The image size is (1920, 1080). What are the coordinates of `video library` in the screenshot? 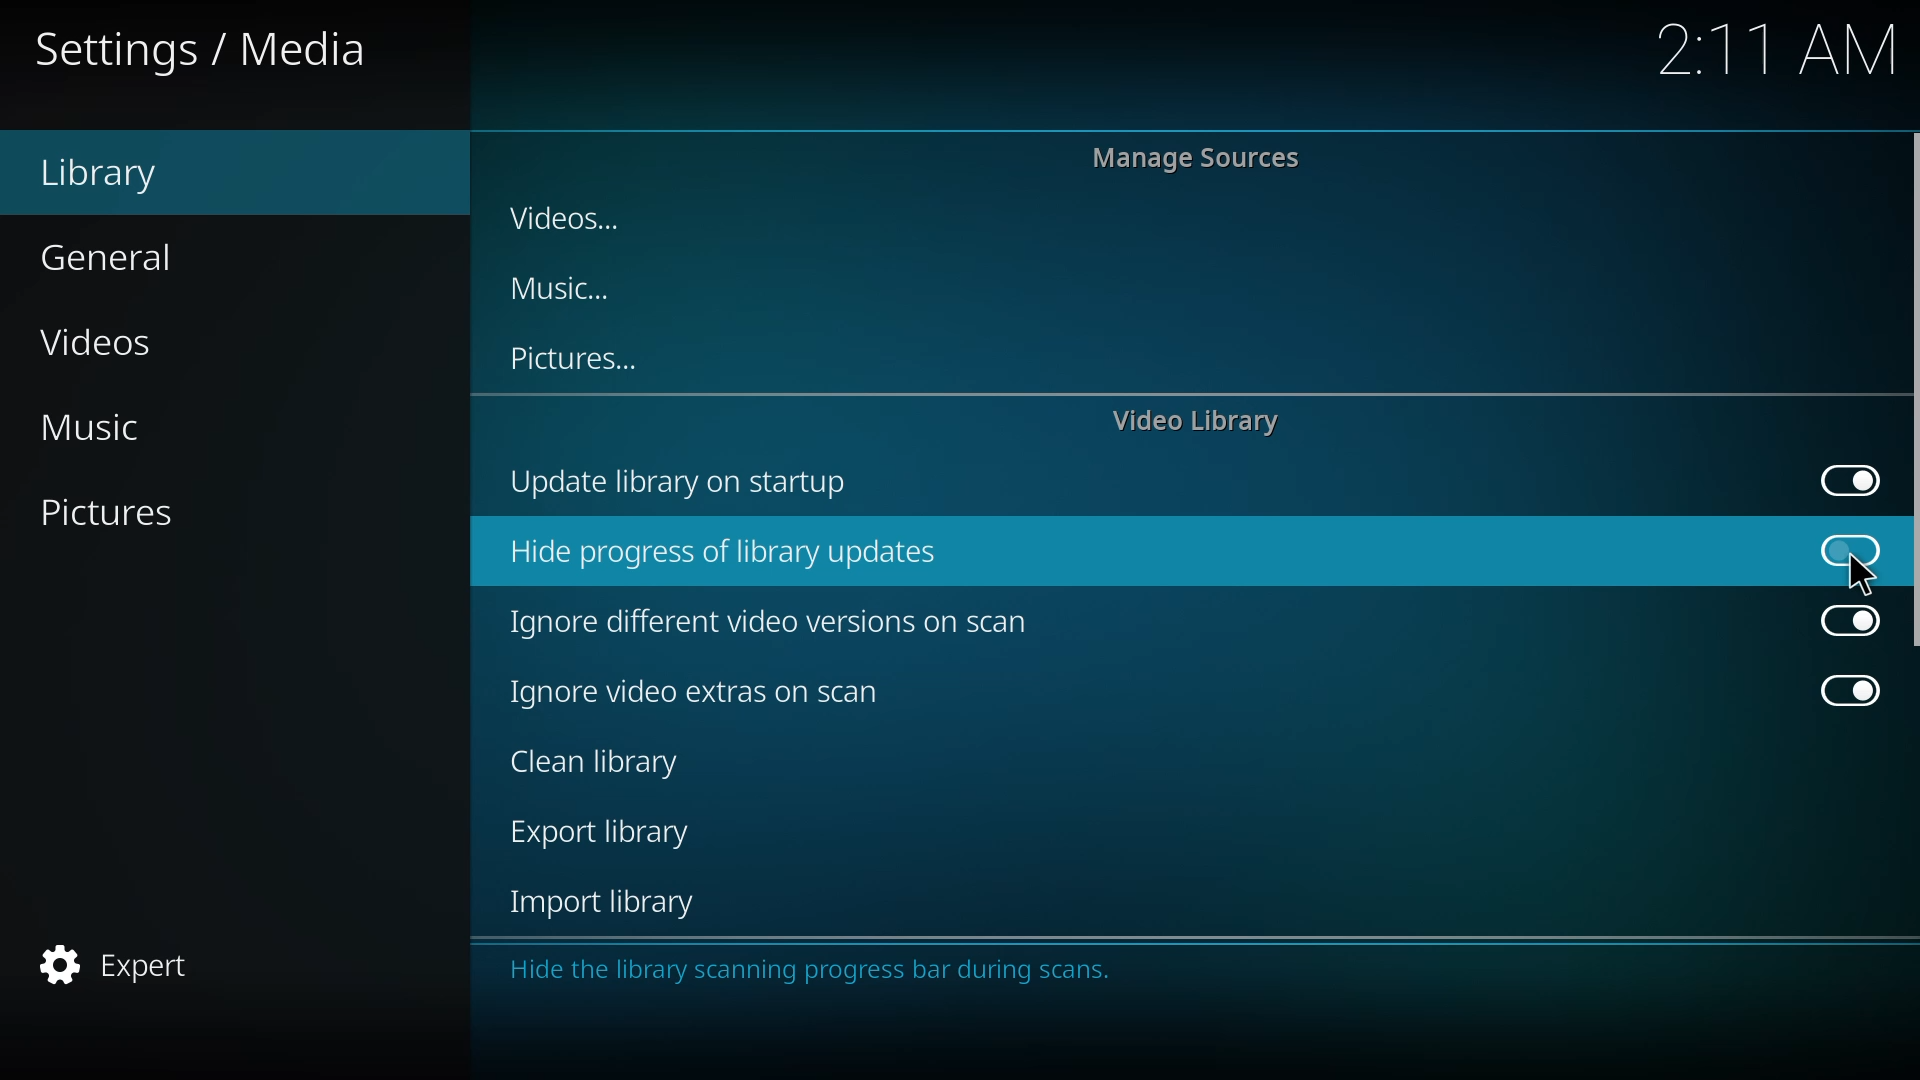 It's located at (1202, 421).